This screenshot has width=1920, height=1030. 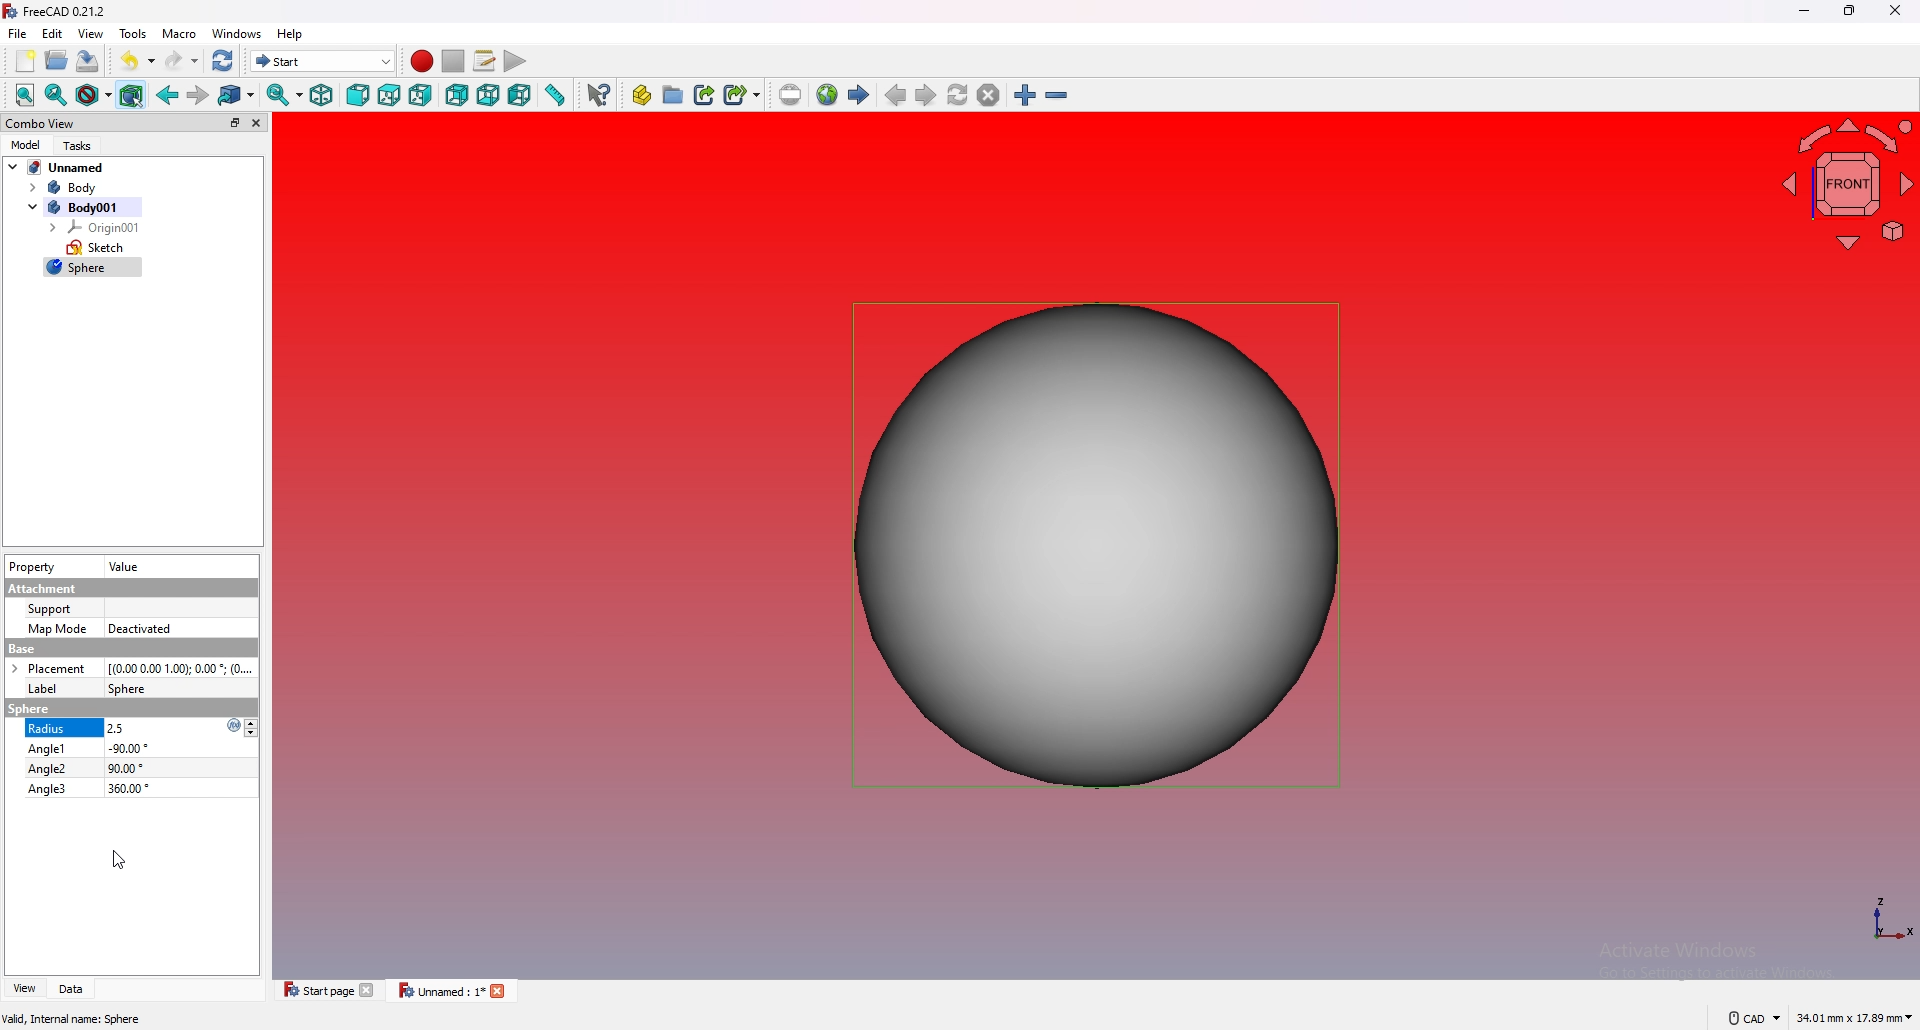 What do you see at coordinates (322, 61) in the screenshot?
I see `choose workbench` at bounding box center [322, 61].